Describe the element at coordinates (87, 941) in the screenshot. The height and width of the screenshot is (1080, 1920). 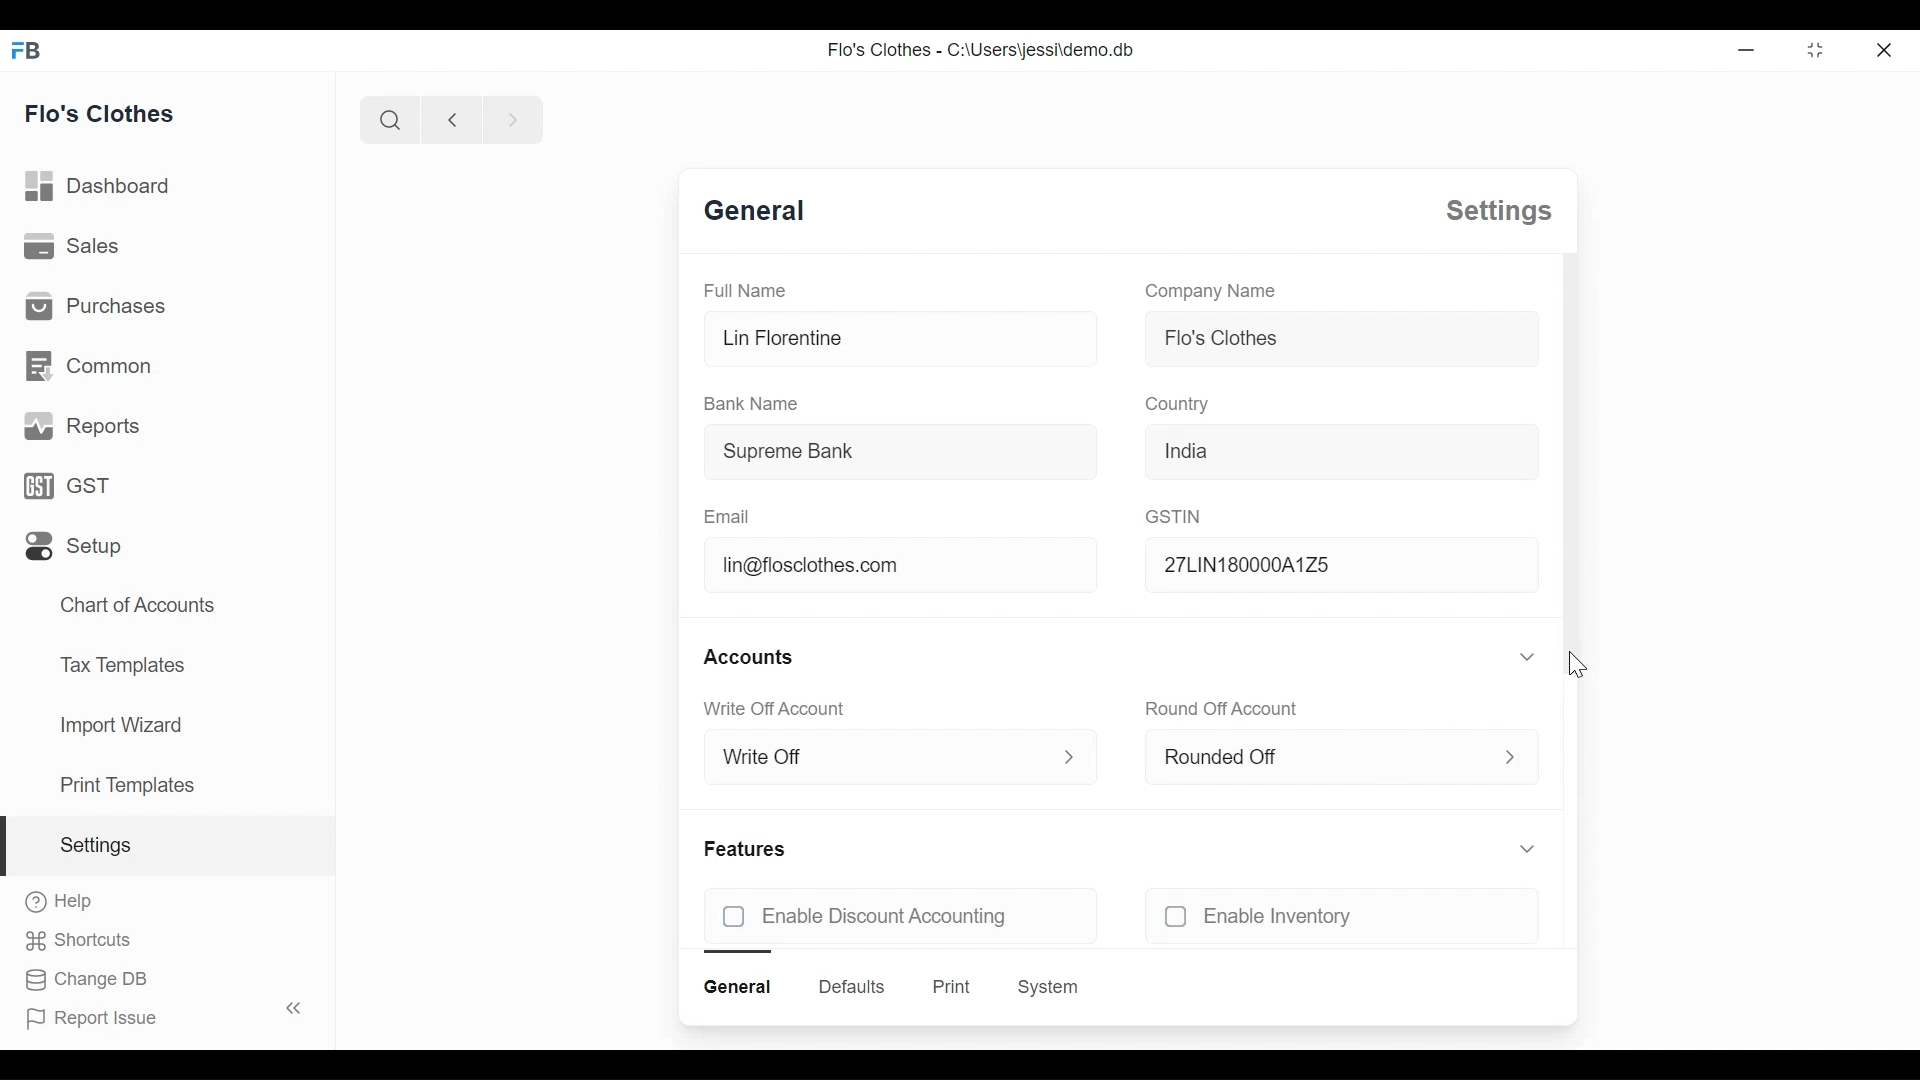
I see `Shortcuts` at that location.